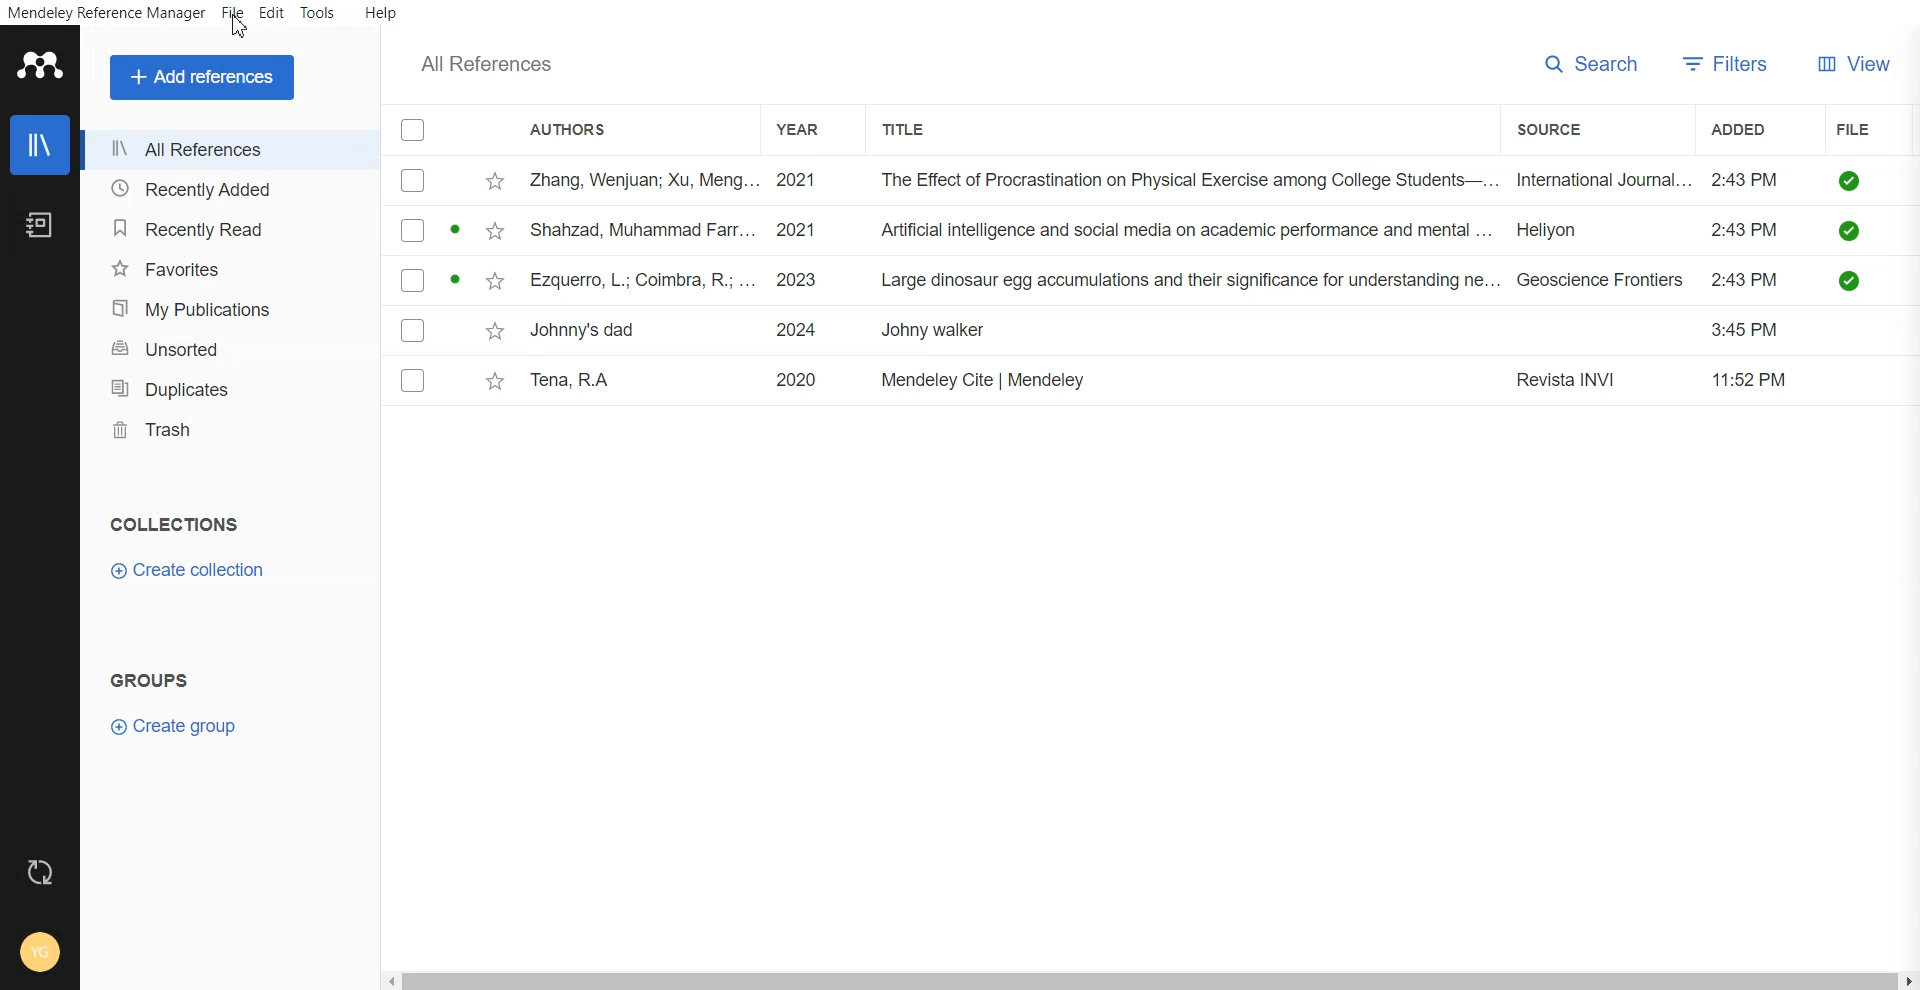  What do you see at coordinates (173, 726) in the screenshot?
I see `Create group` at bounding box center [173, 726].